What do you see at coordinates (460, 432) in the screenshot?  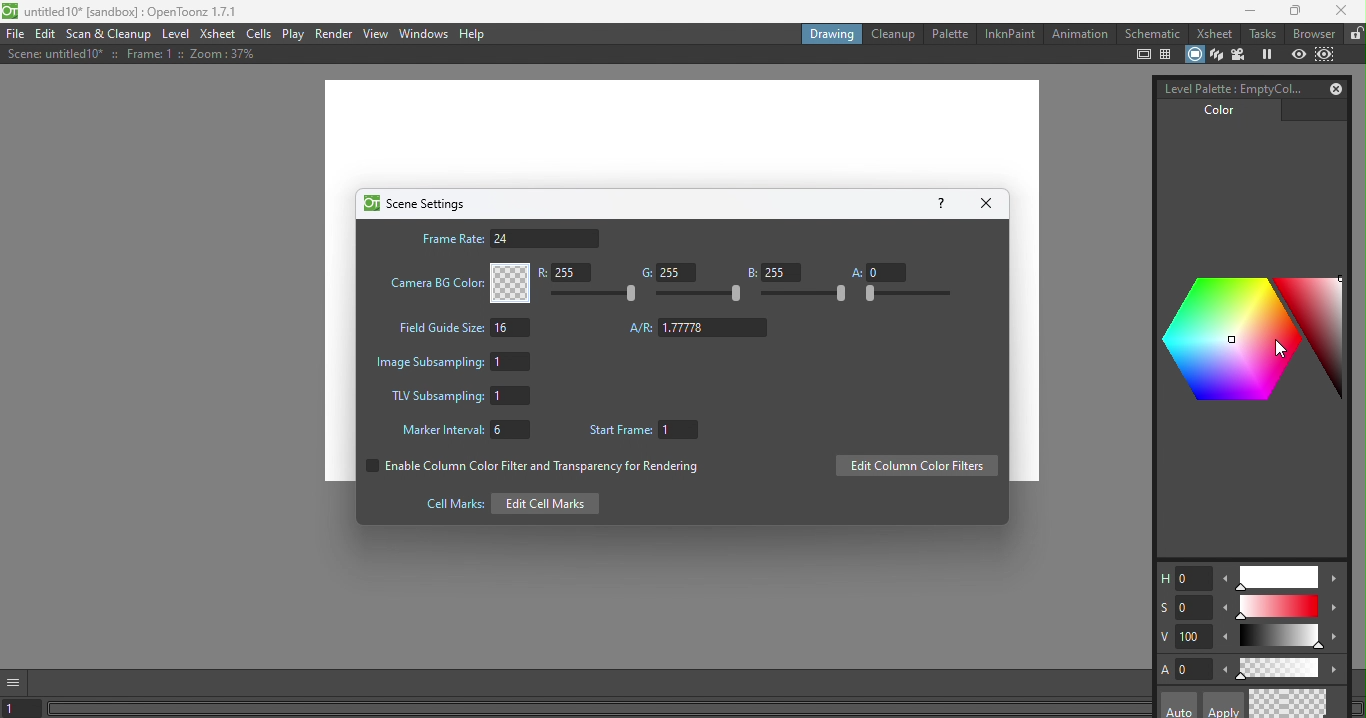 I see `Marker Interval` at bounding box center [460, 432].